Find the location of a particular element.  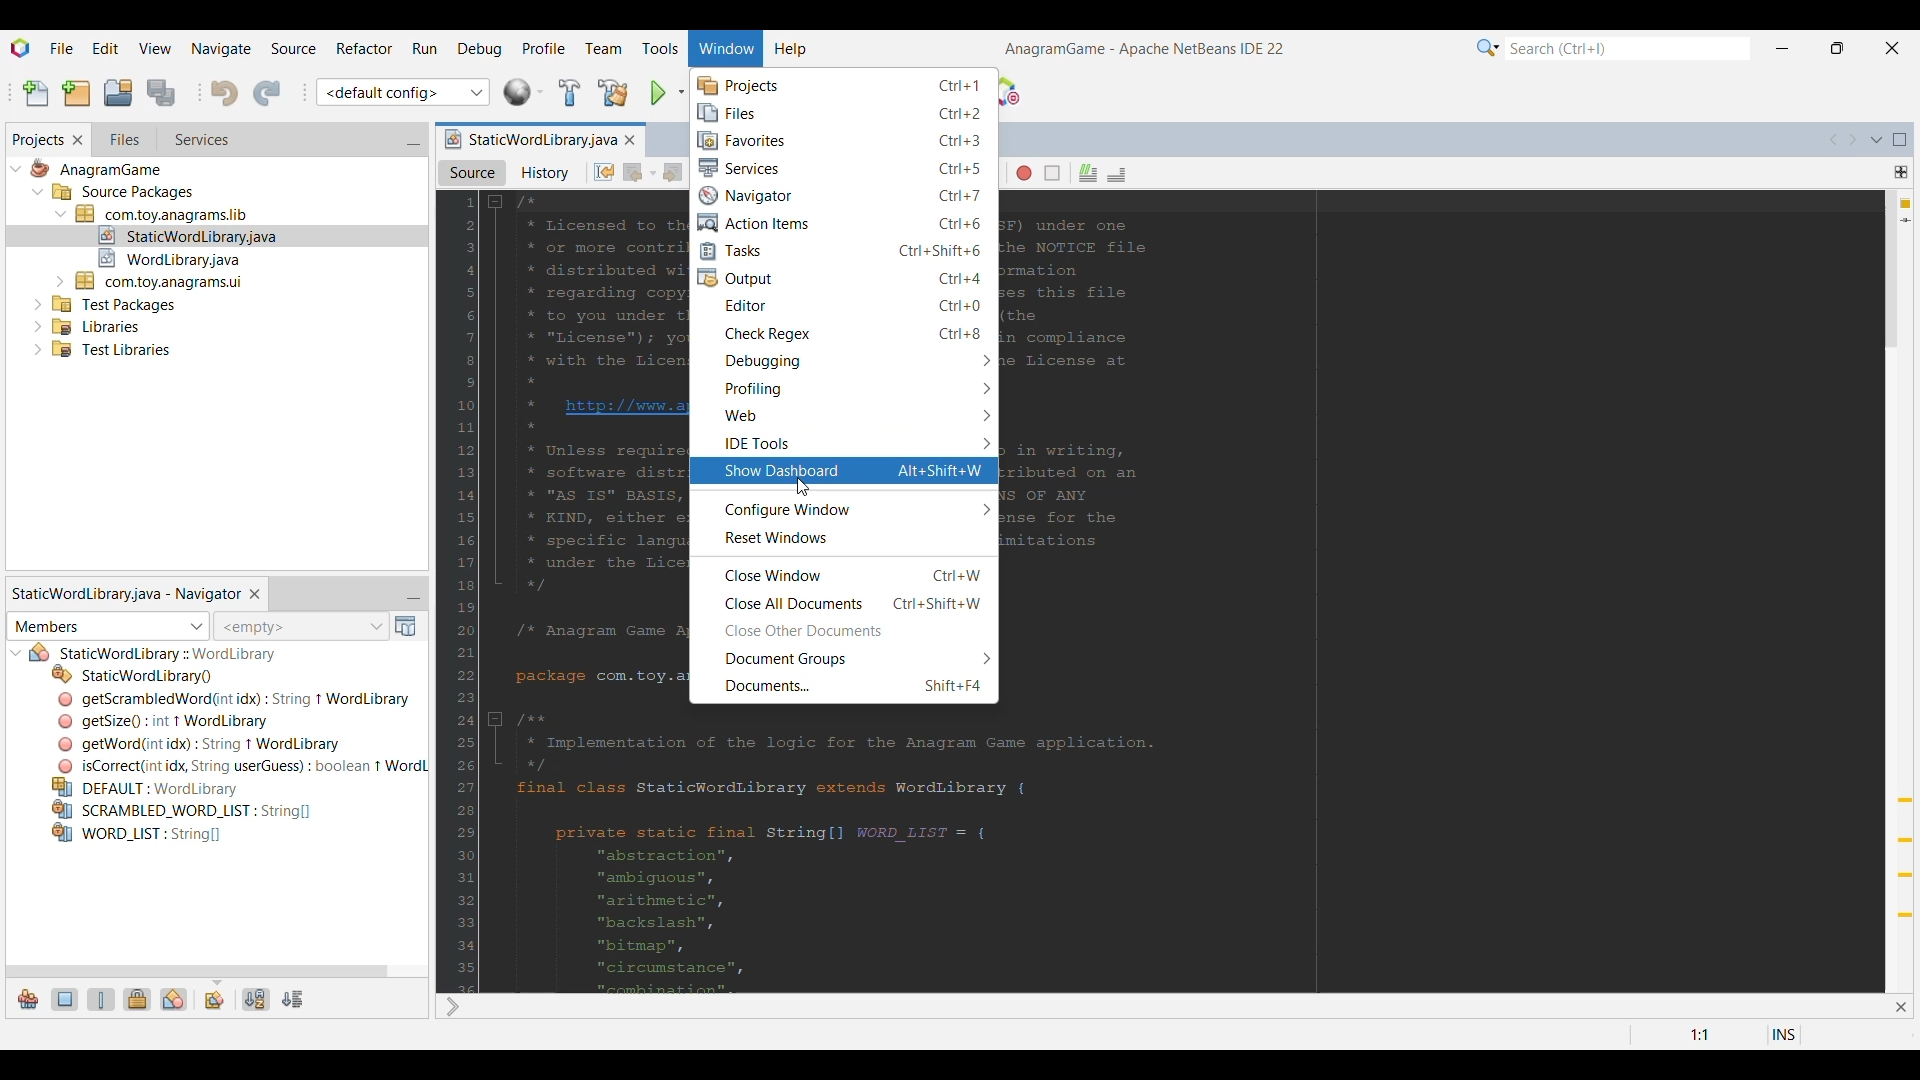

Show interface in a smaller tab is located at coordinates (1838, 48).